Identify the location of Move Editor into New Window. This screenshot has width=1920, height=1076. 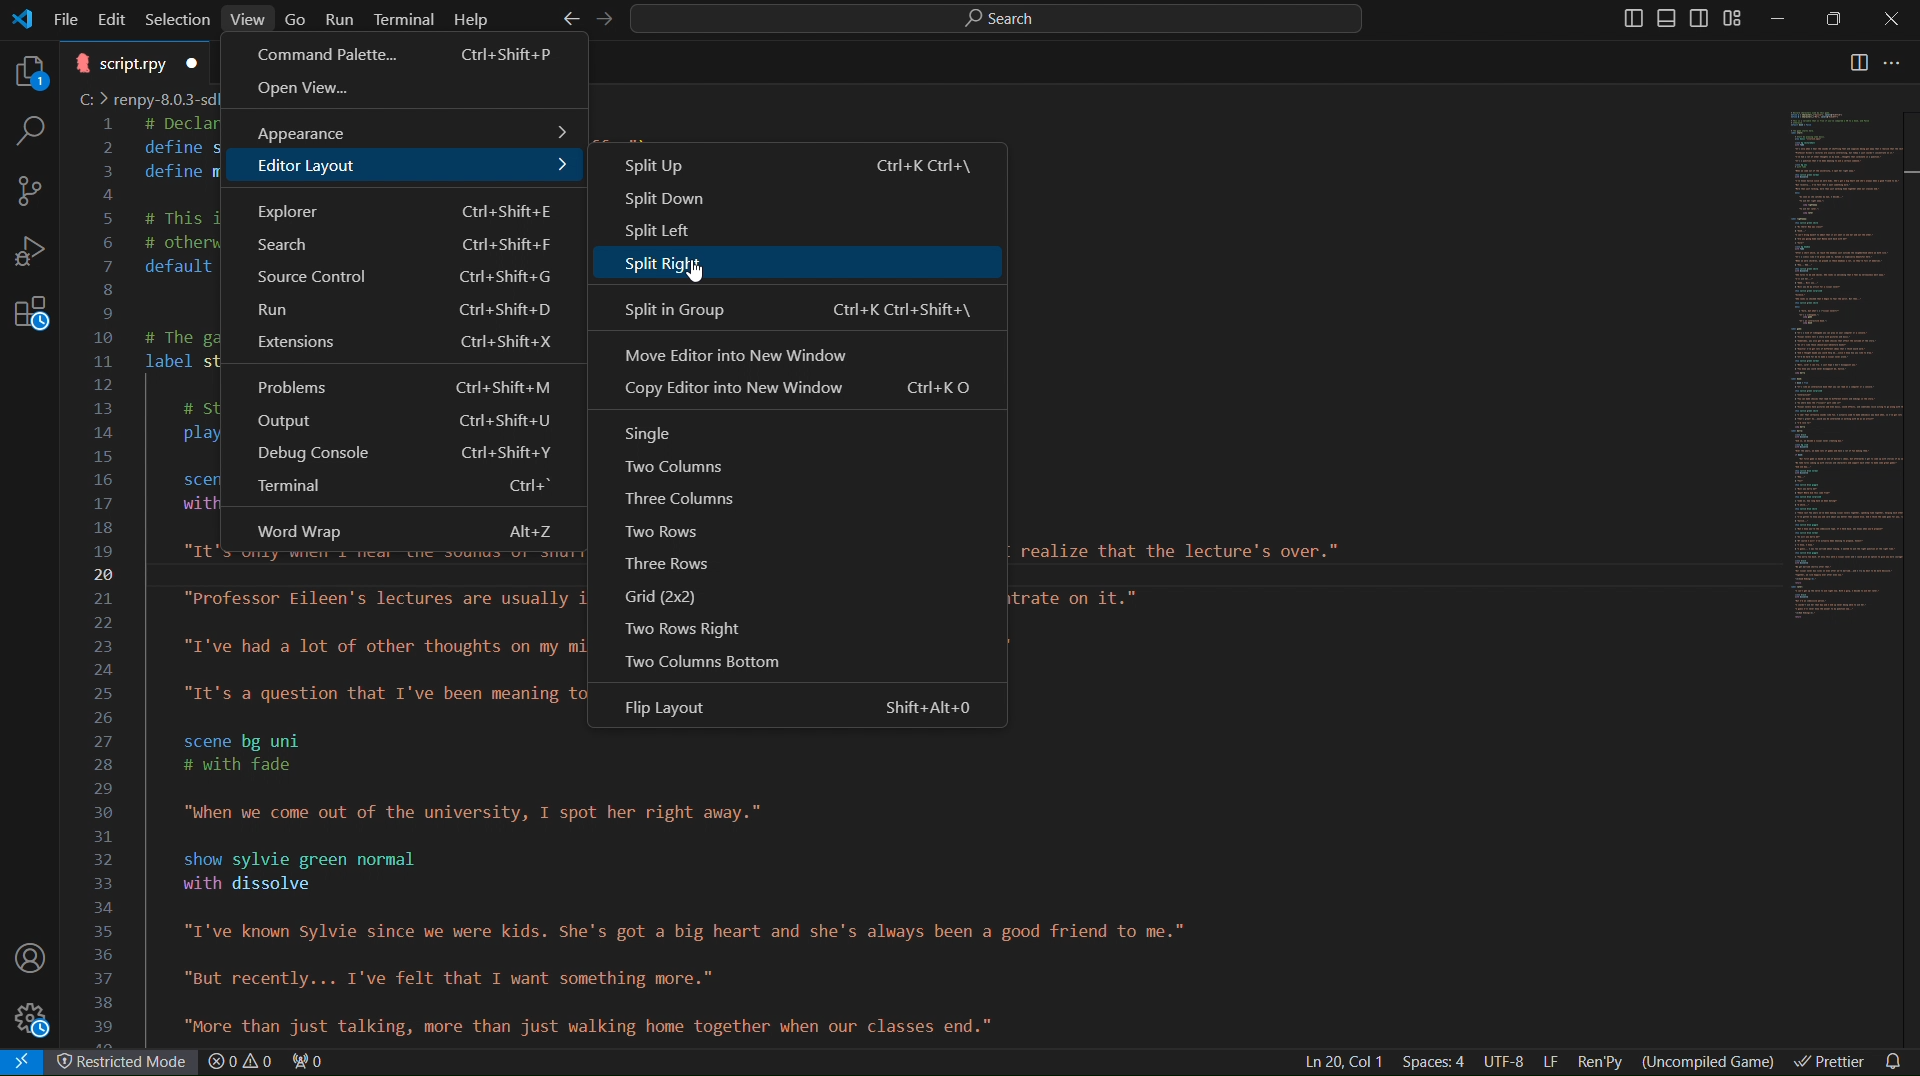
(801, 355).